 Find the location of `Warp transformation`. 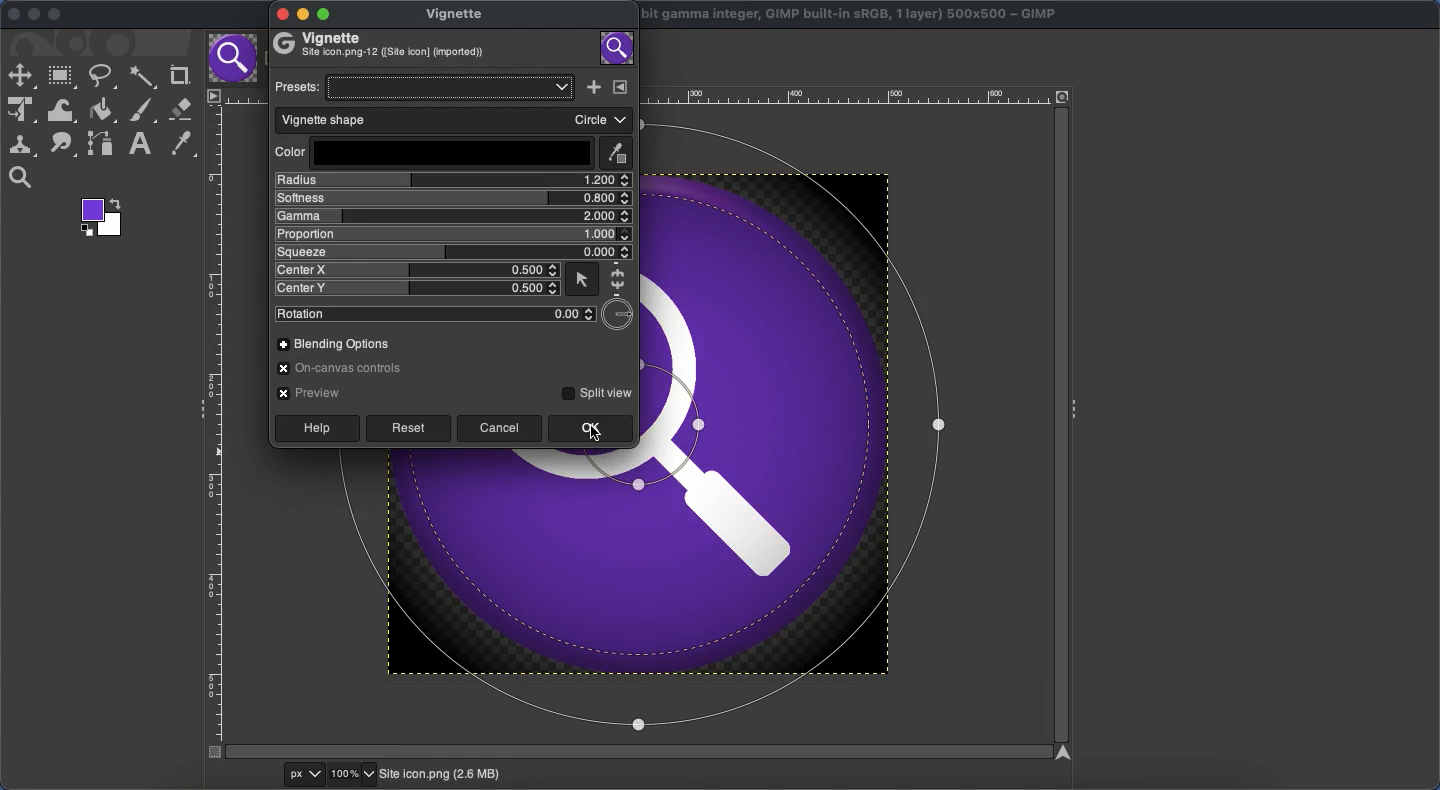

Warp transformation is located at coordinates (62, 110).